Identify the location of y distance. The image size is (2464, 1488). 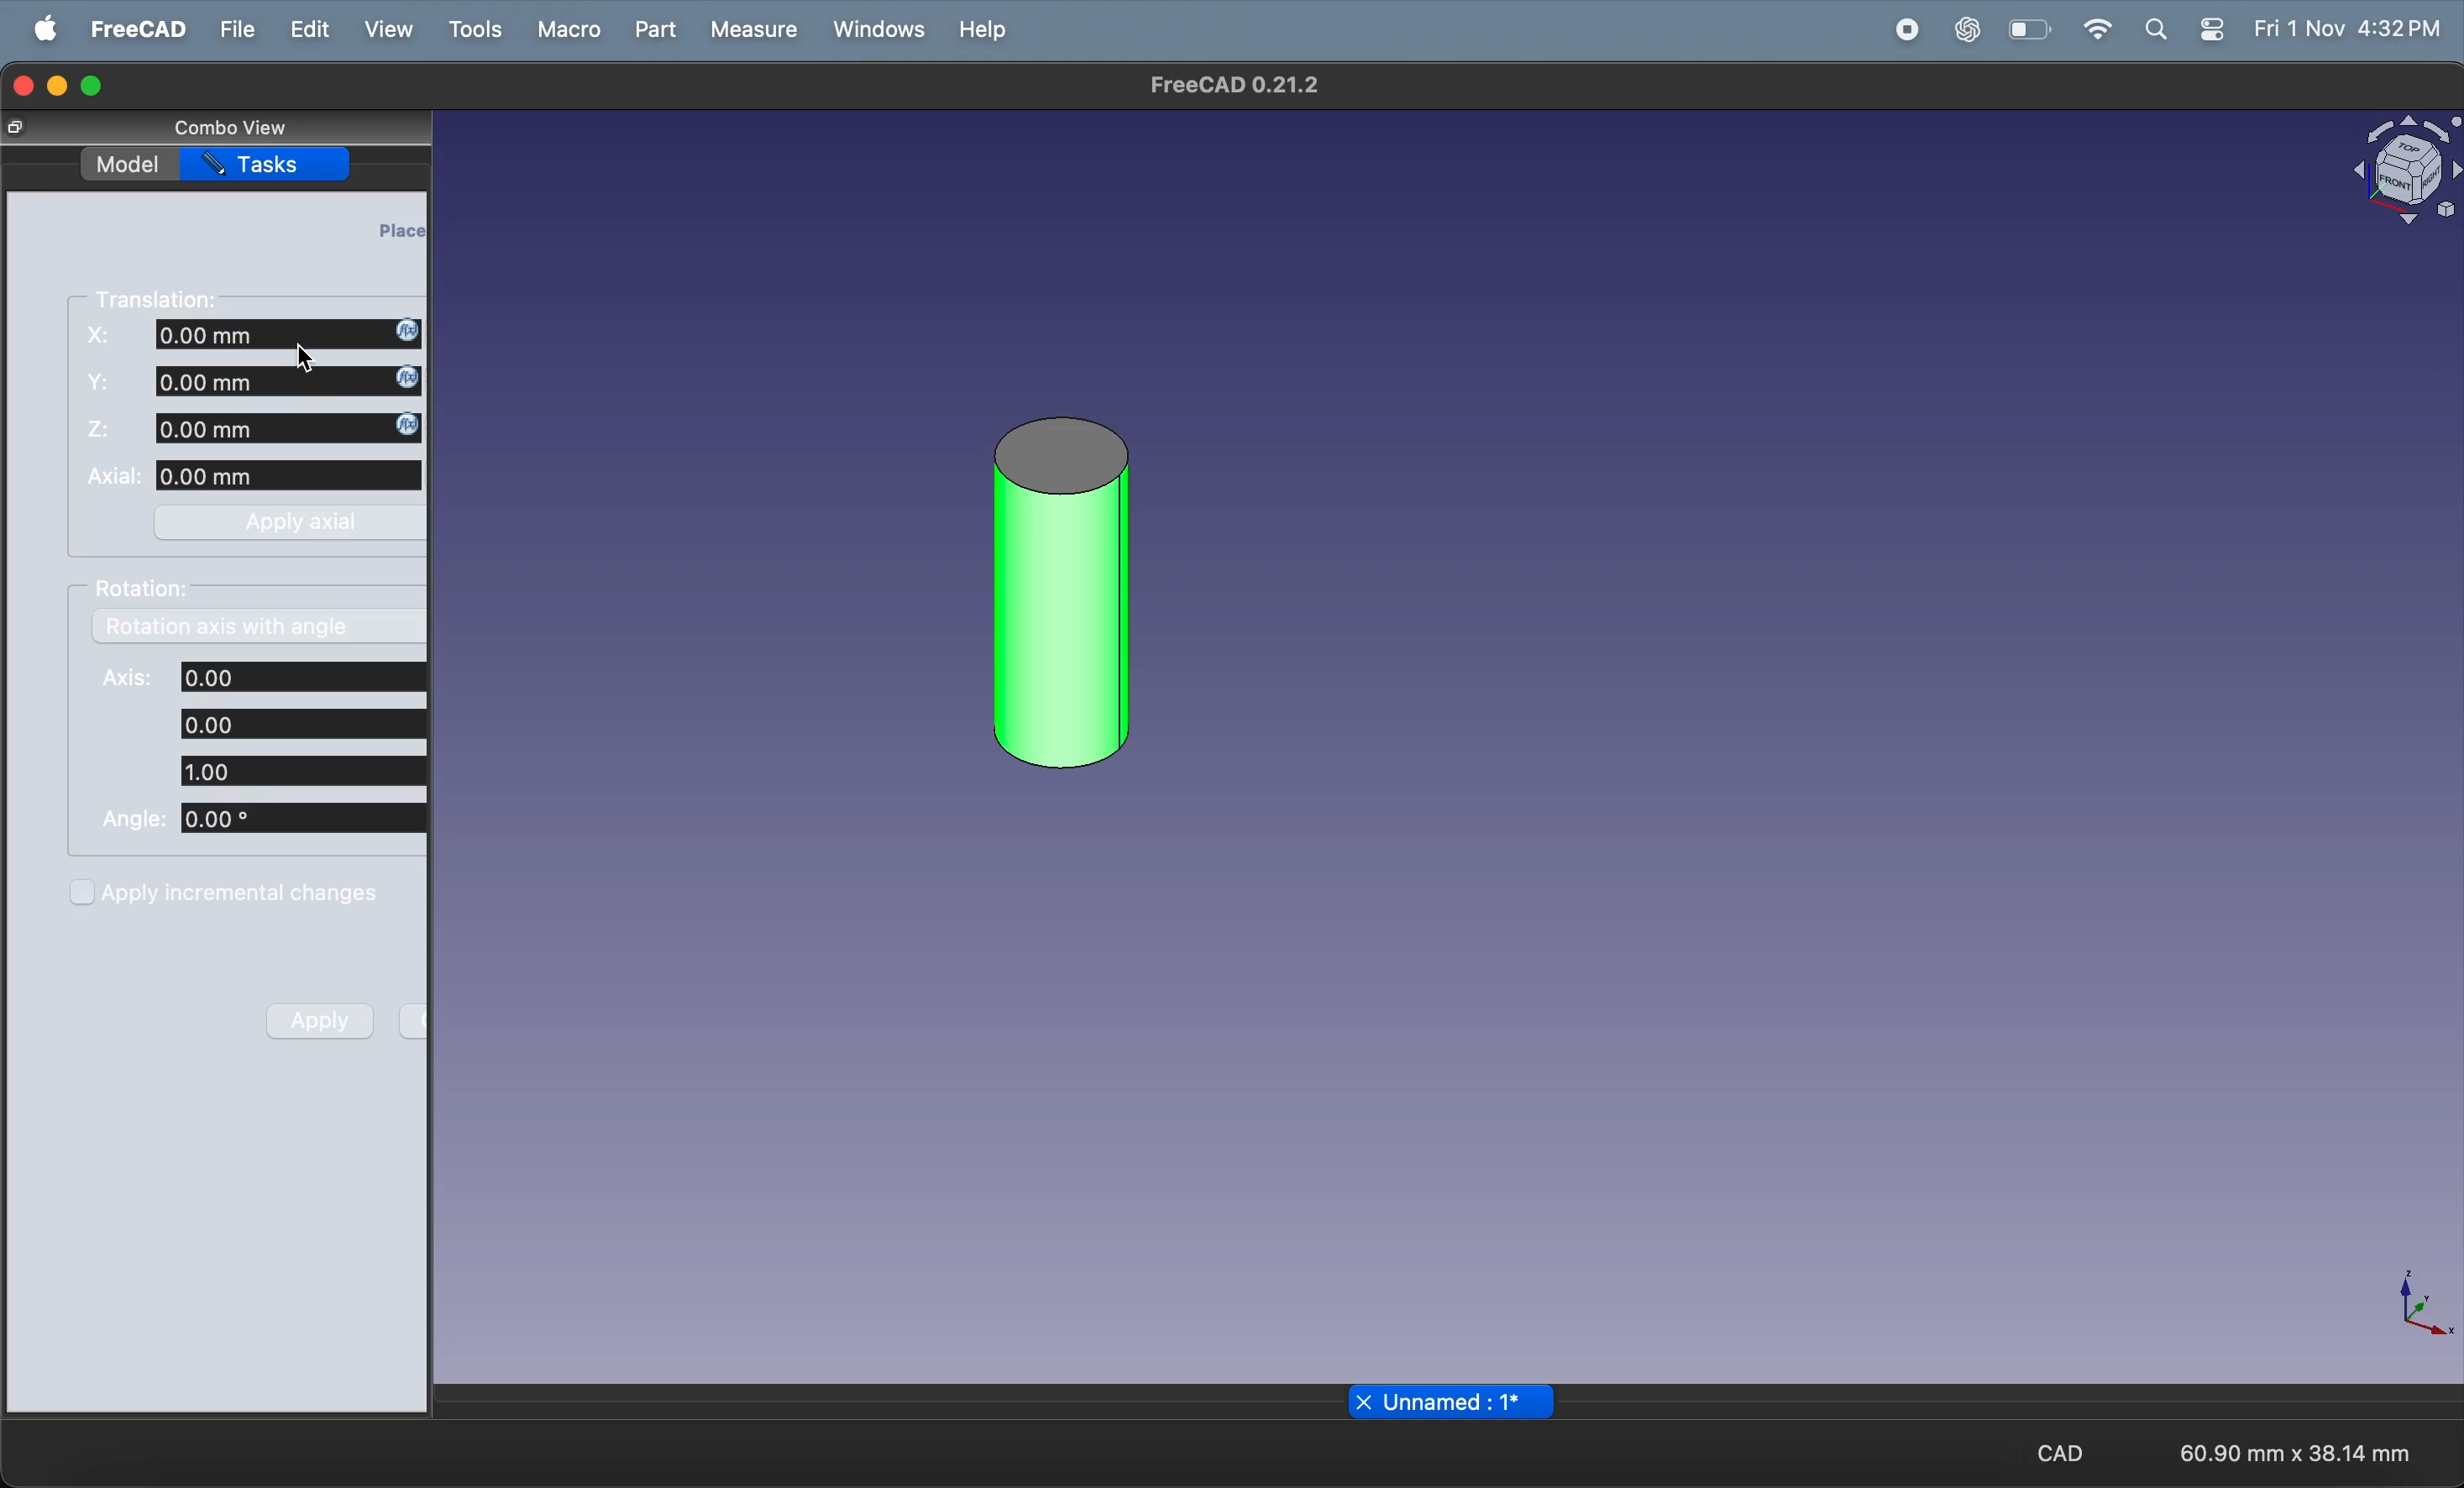
(285, 381).